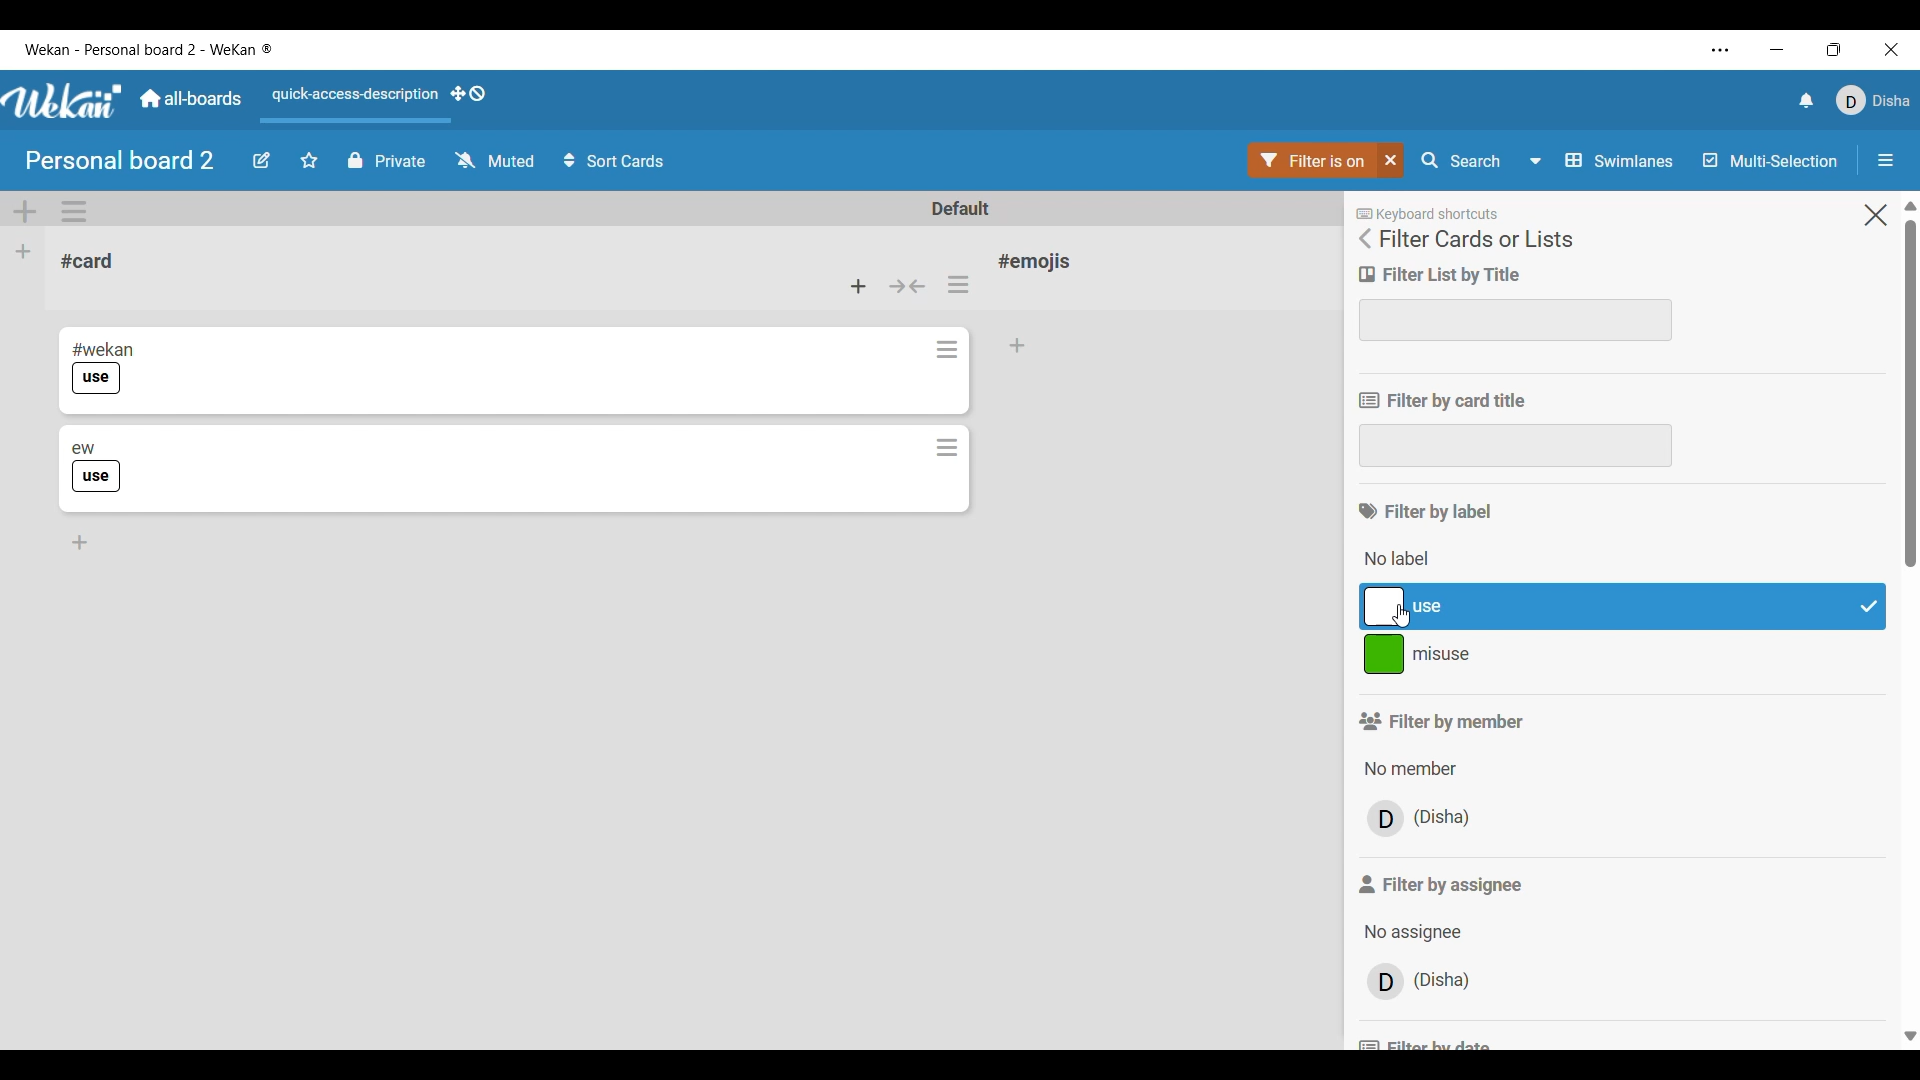 This screenshot has height=1080, width=1920. Describe the element at coordinates (958, 284) in the screenshot. I see `List actions` at that location.